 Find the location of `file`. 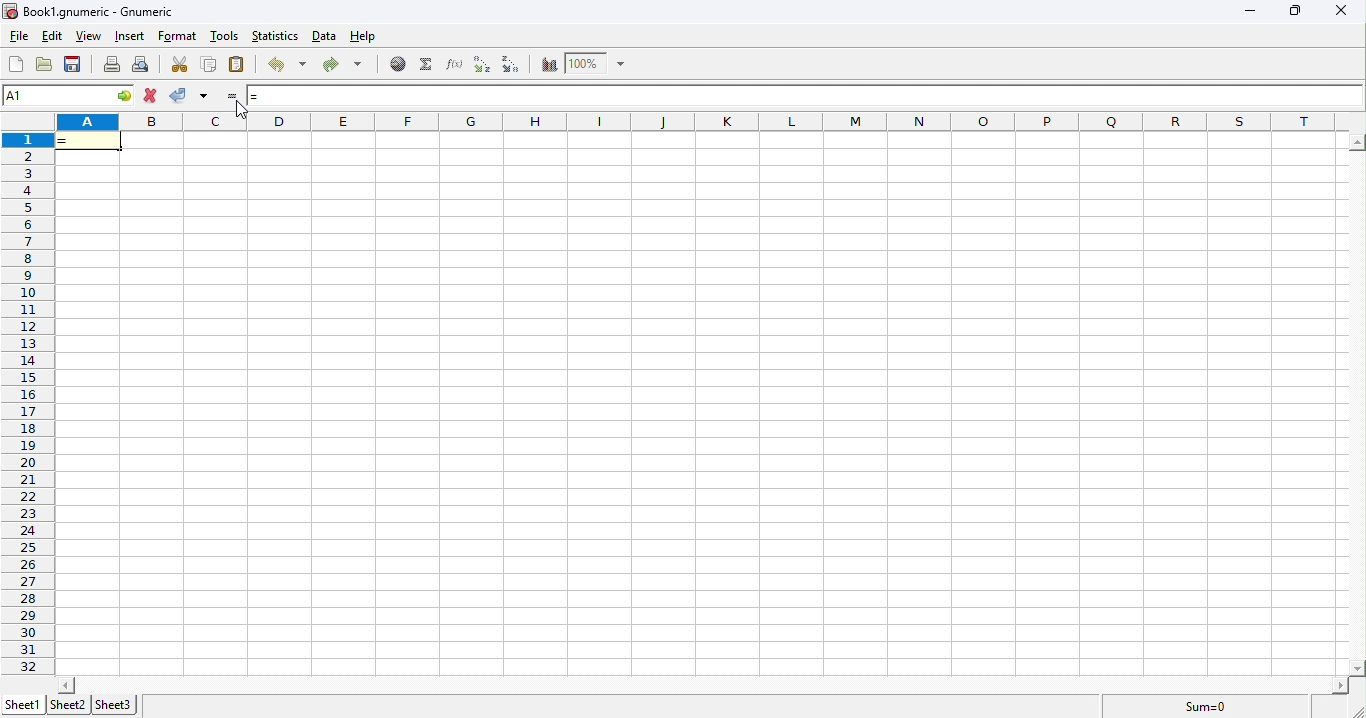

file is located at coordinates (21, 35).